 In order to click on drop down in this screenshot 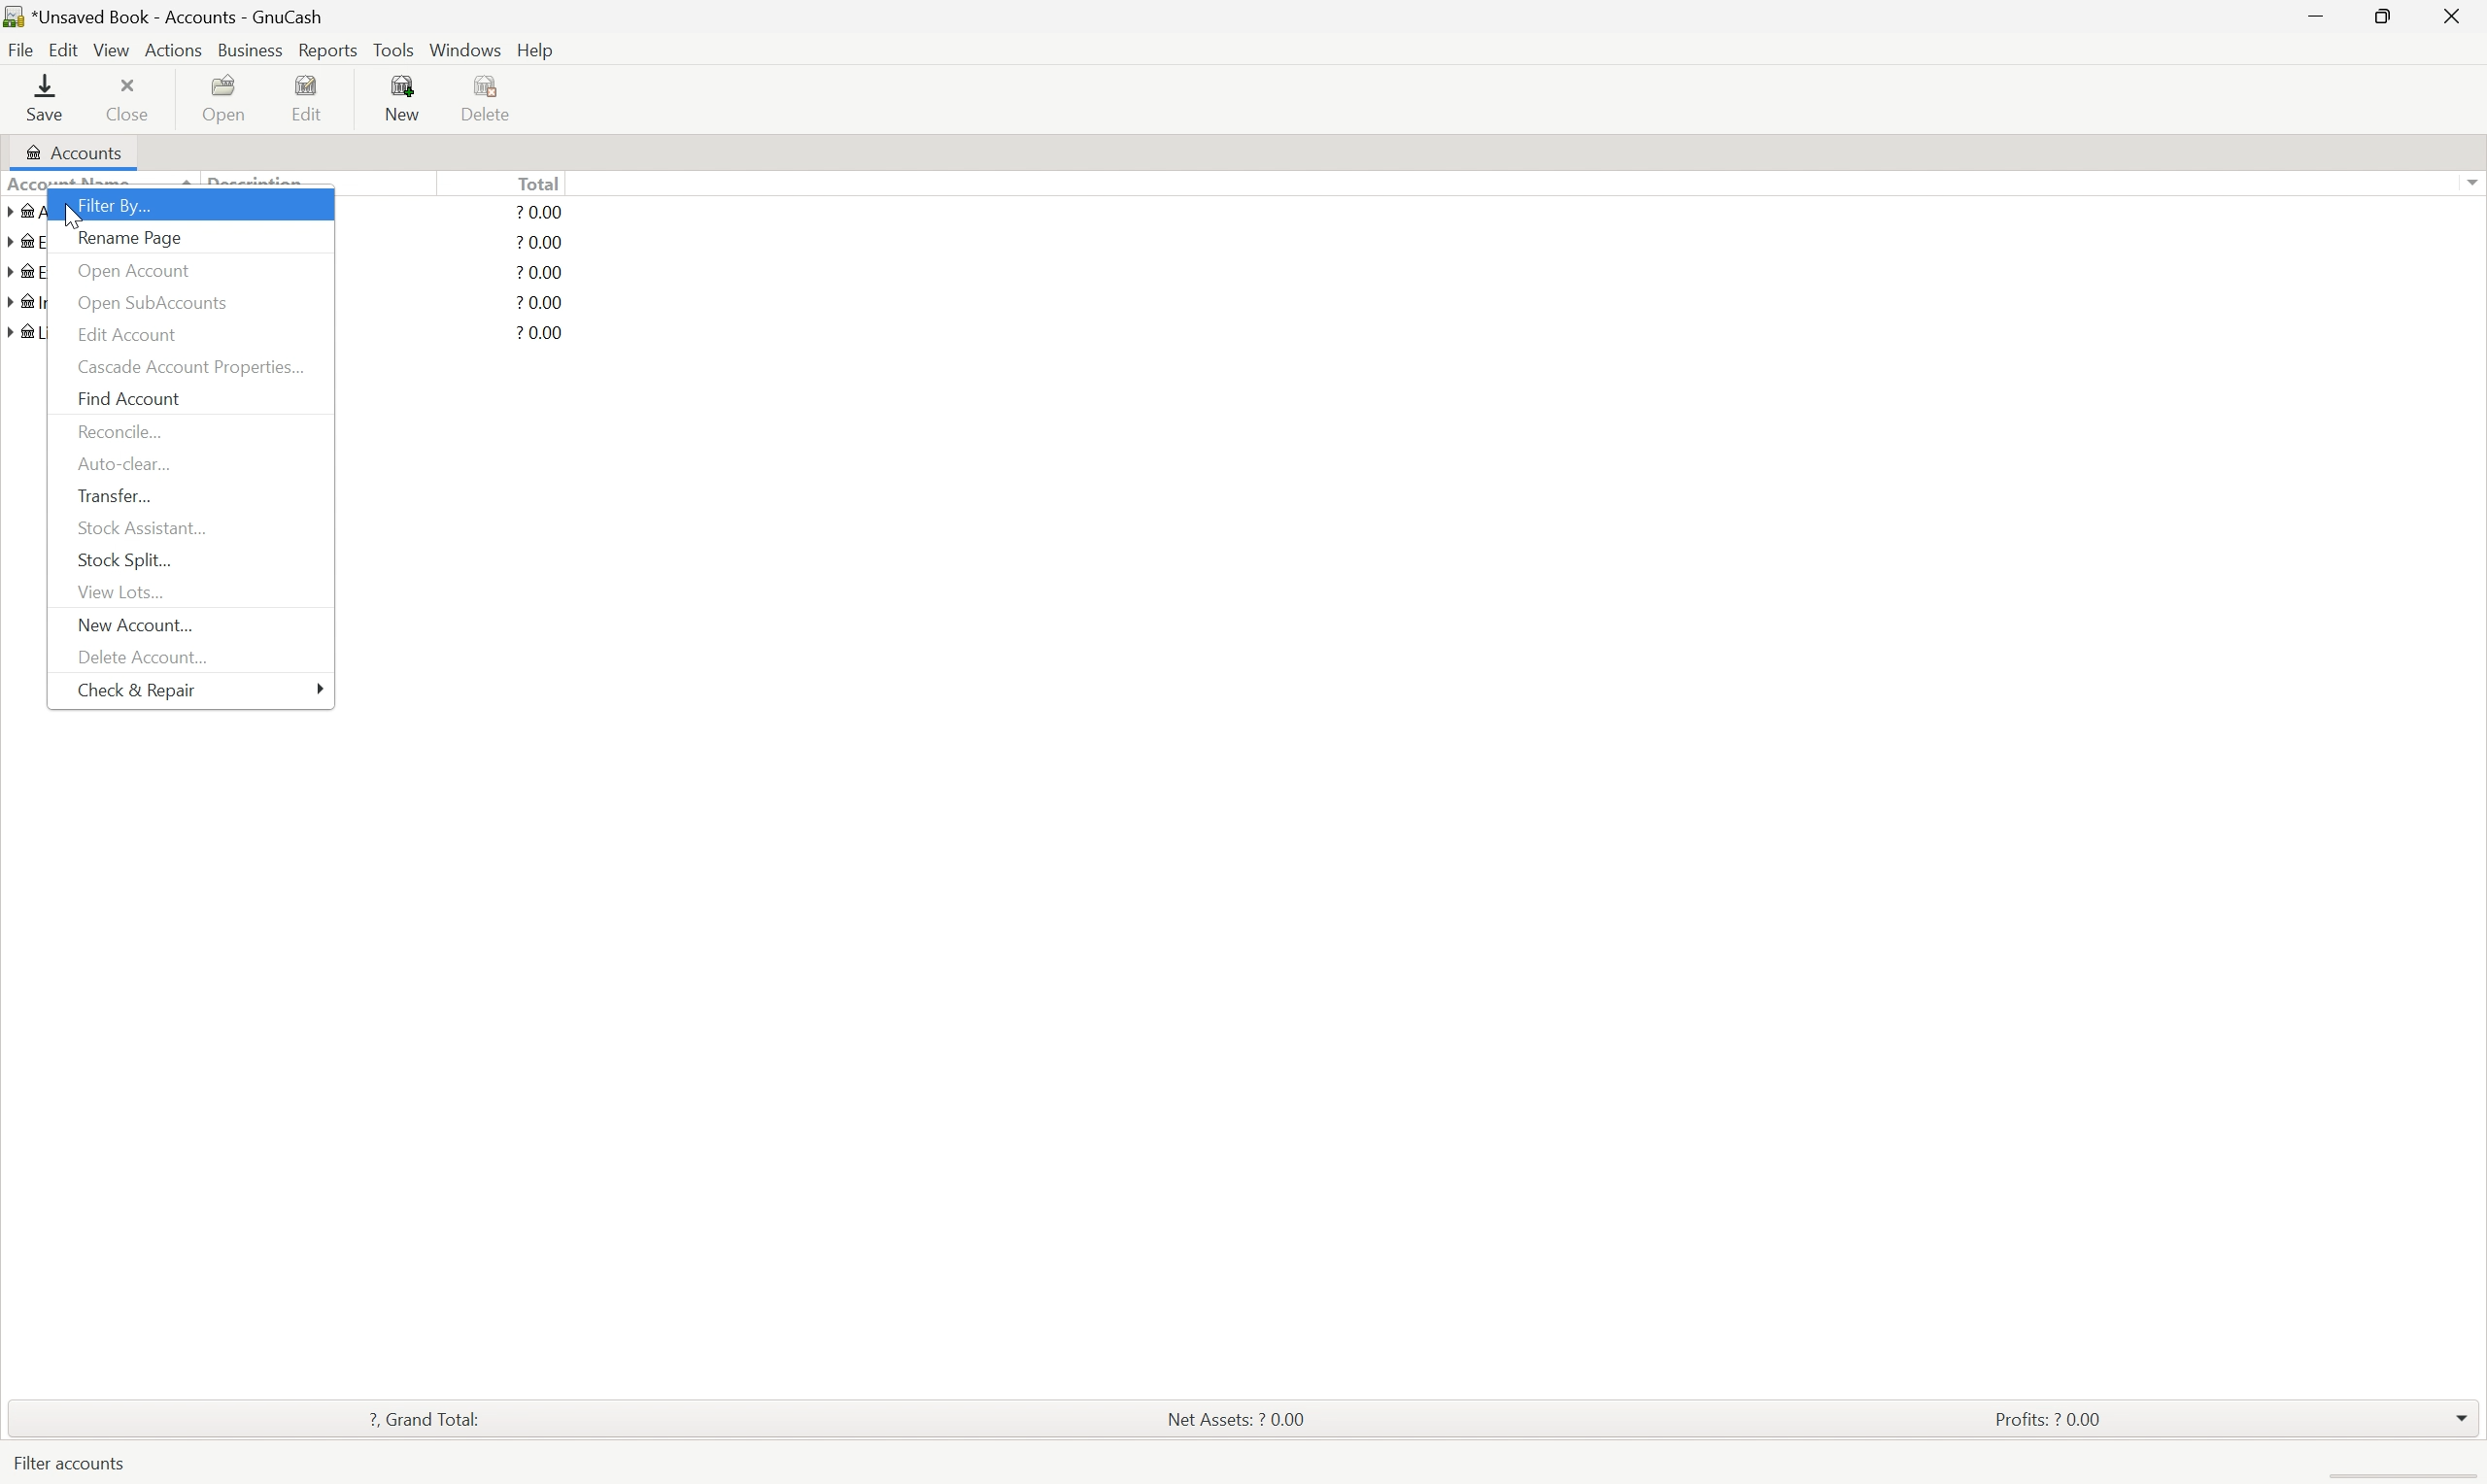, I will do `click(2456, 1418)`.